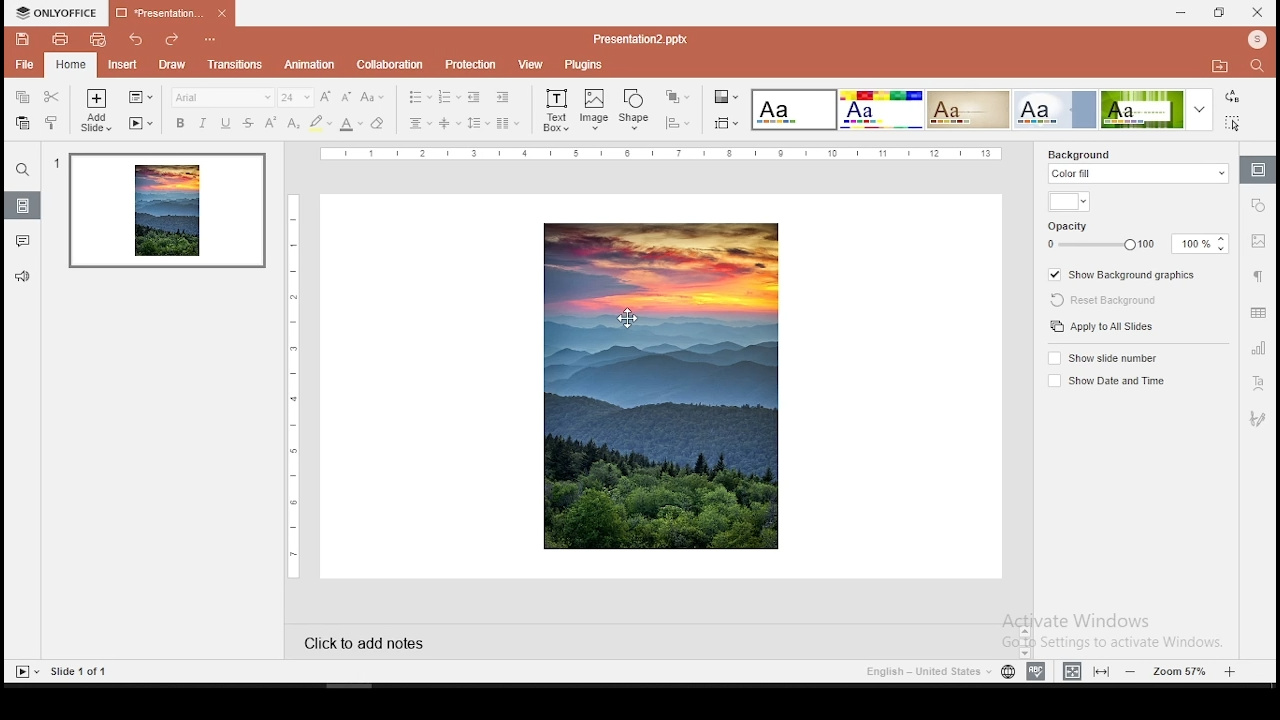 The height and width of the screenshot is (720, 1280). What do you see at coordinates (923, 671) in the screenshot?
I see `english - united states` at bounding box center [923, 671].